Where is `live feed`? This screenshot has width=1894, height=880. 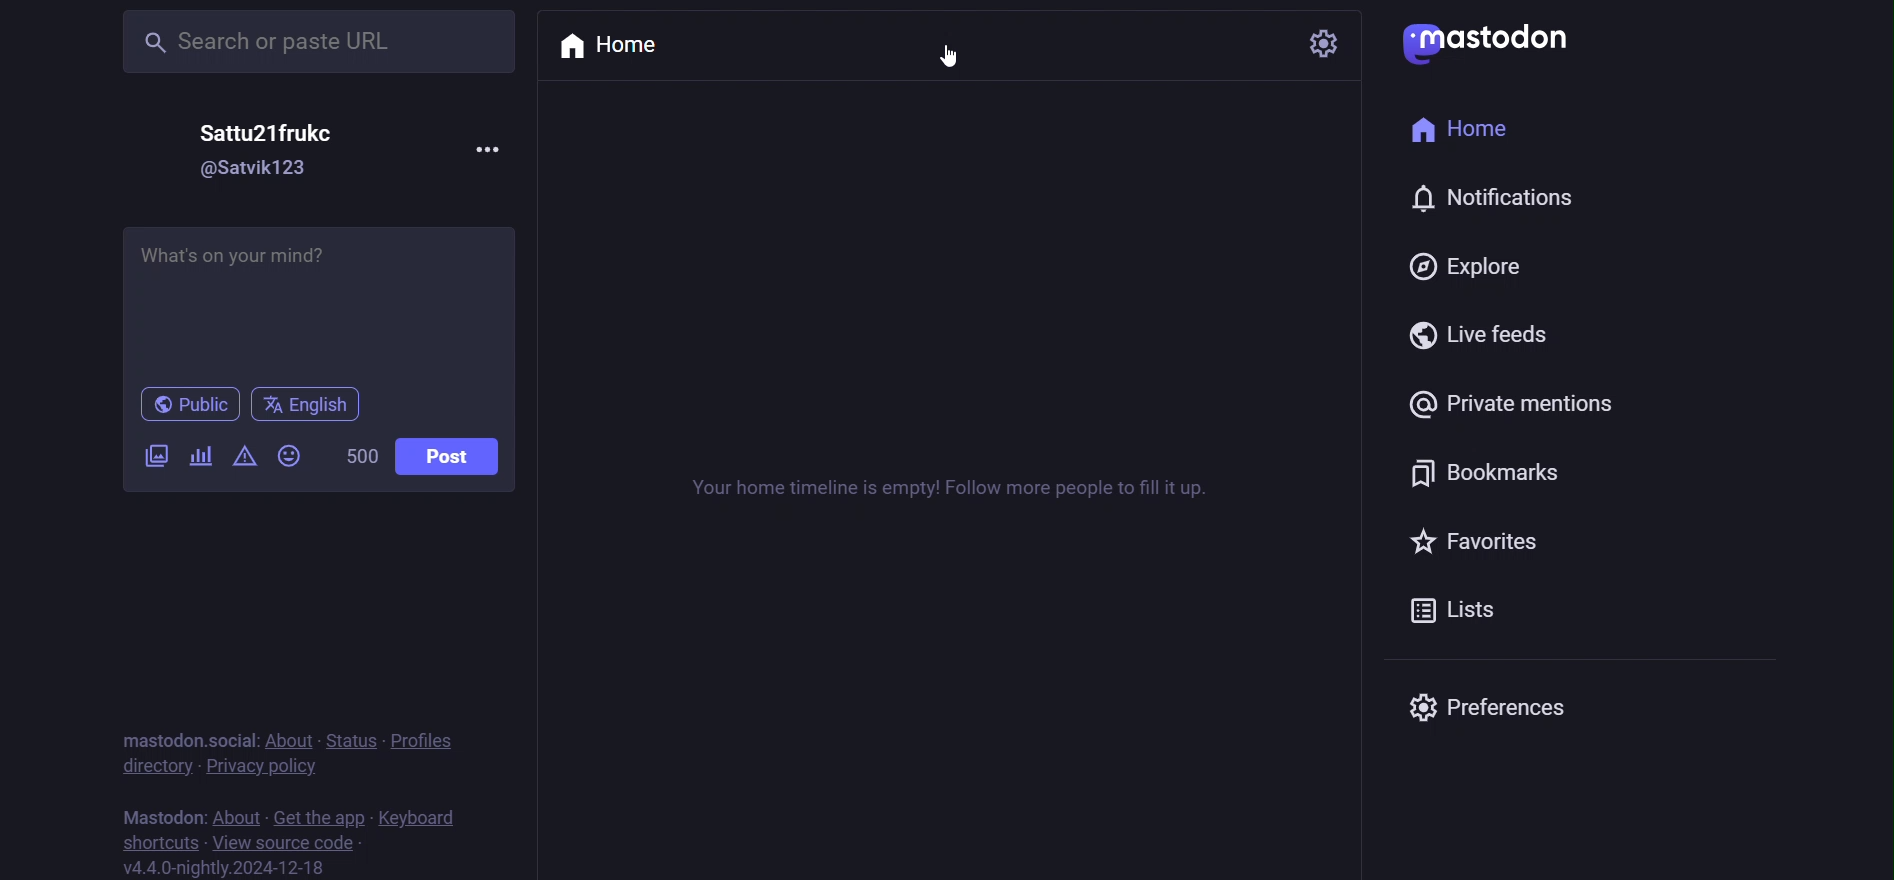
live feed is located at coordinates (1482, 334).